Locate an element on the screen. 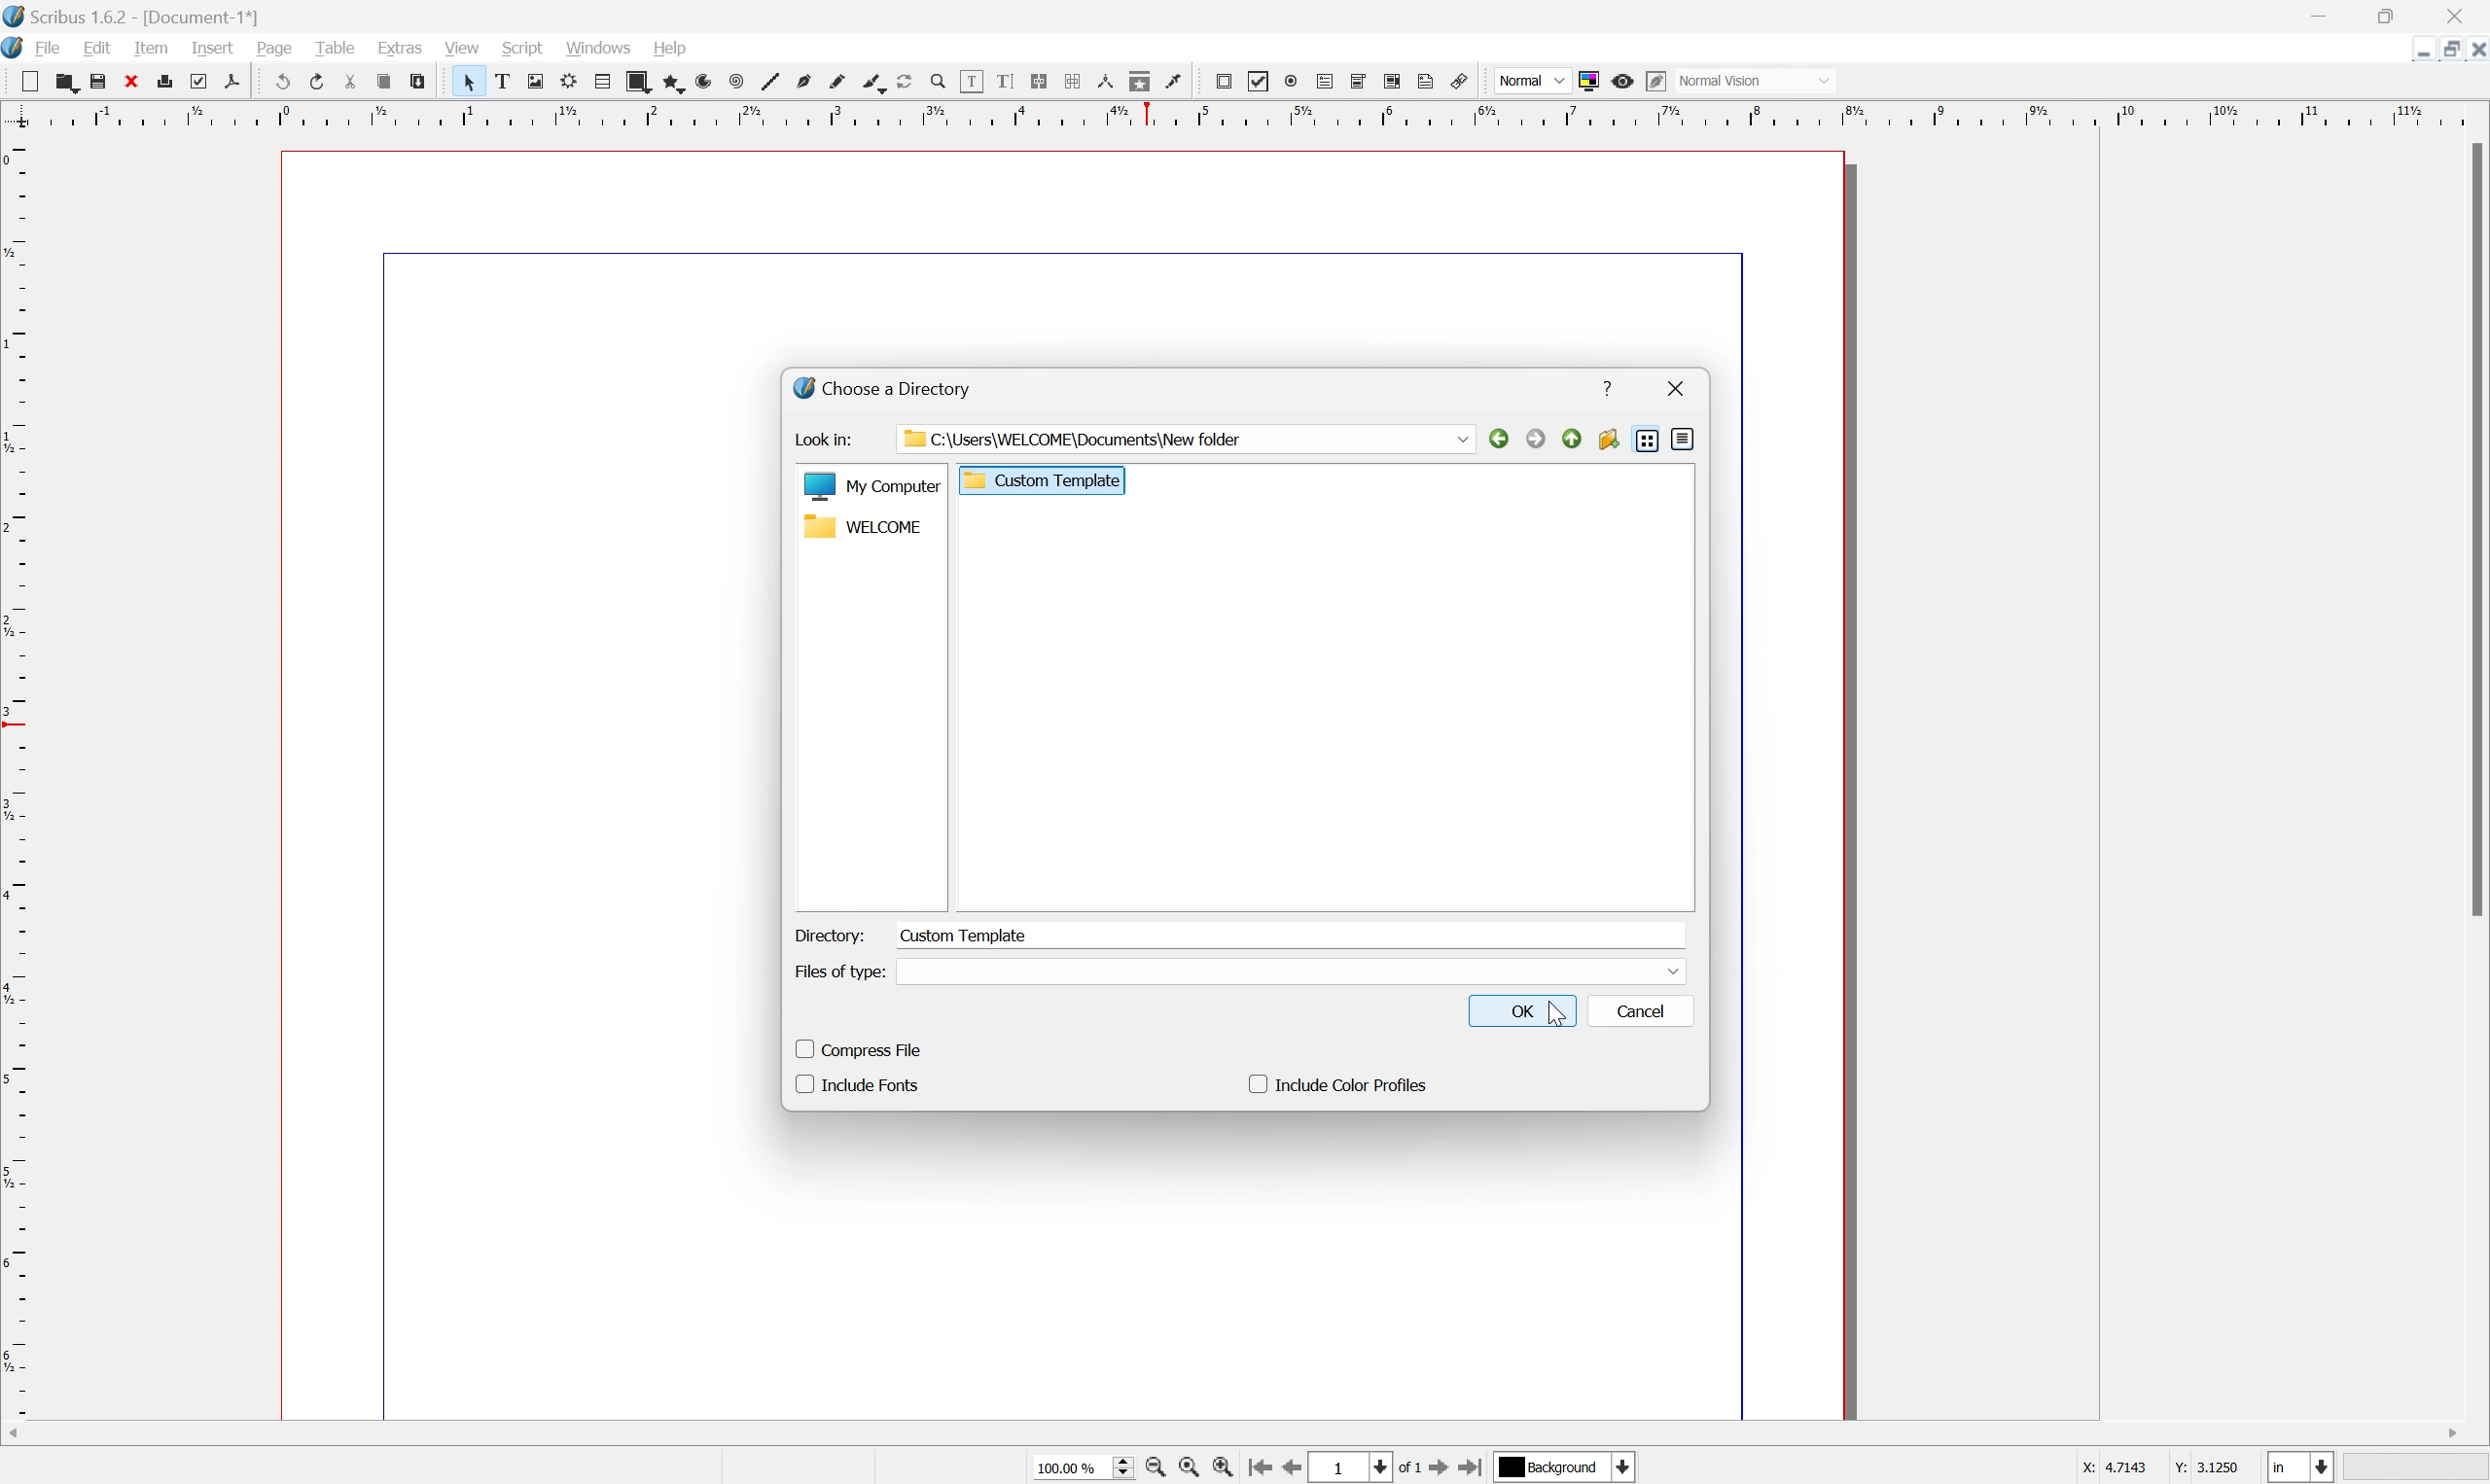 The width and height of the screenshot is (2490, 1484). view is located at coordinates (466, 46).